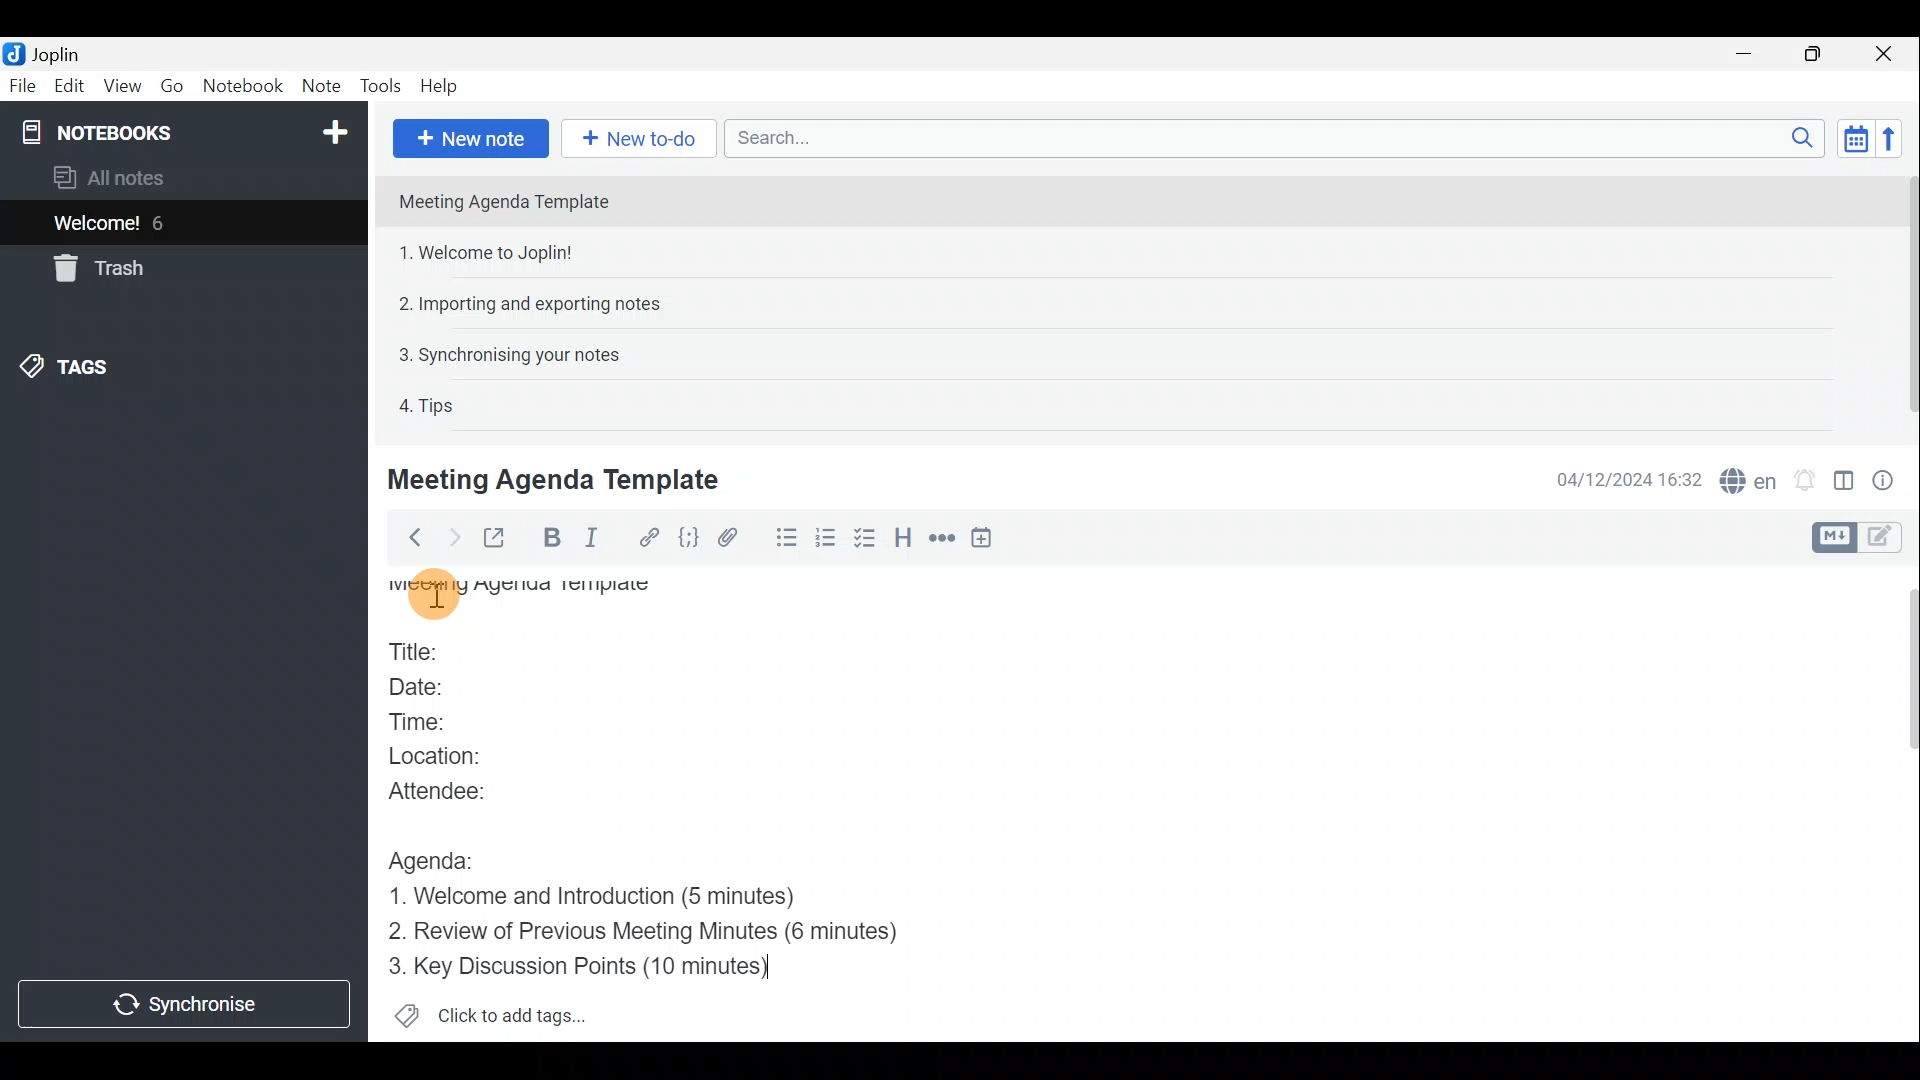  Describe the element at coordinates (1269, 137) in the screenshot. I see `Search bar` at that location.